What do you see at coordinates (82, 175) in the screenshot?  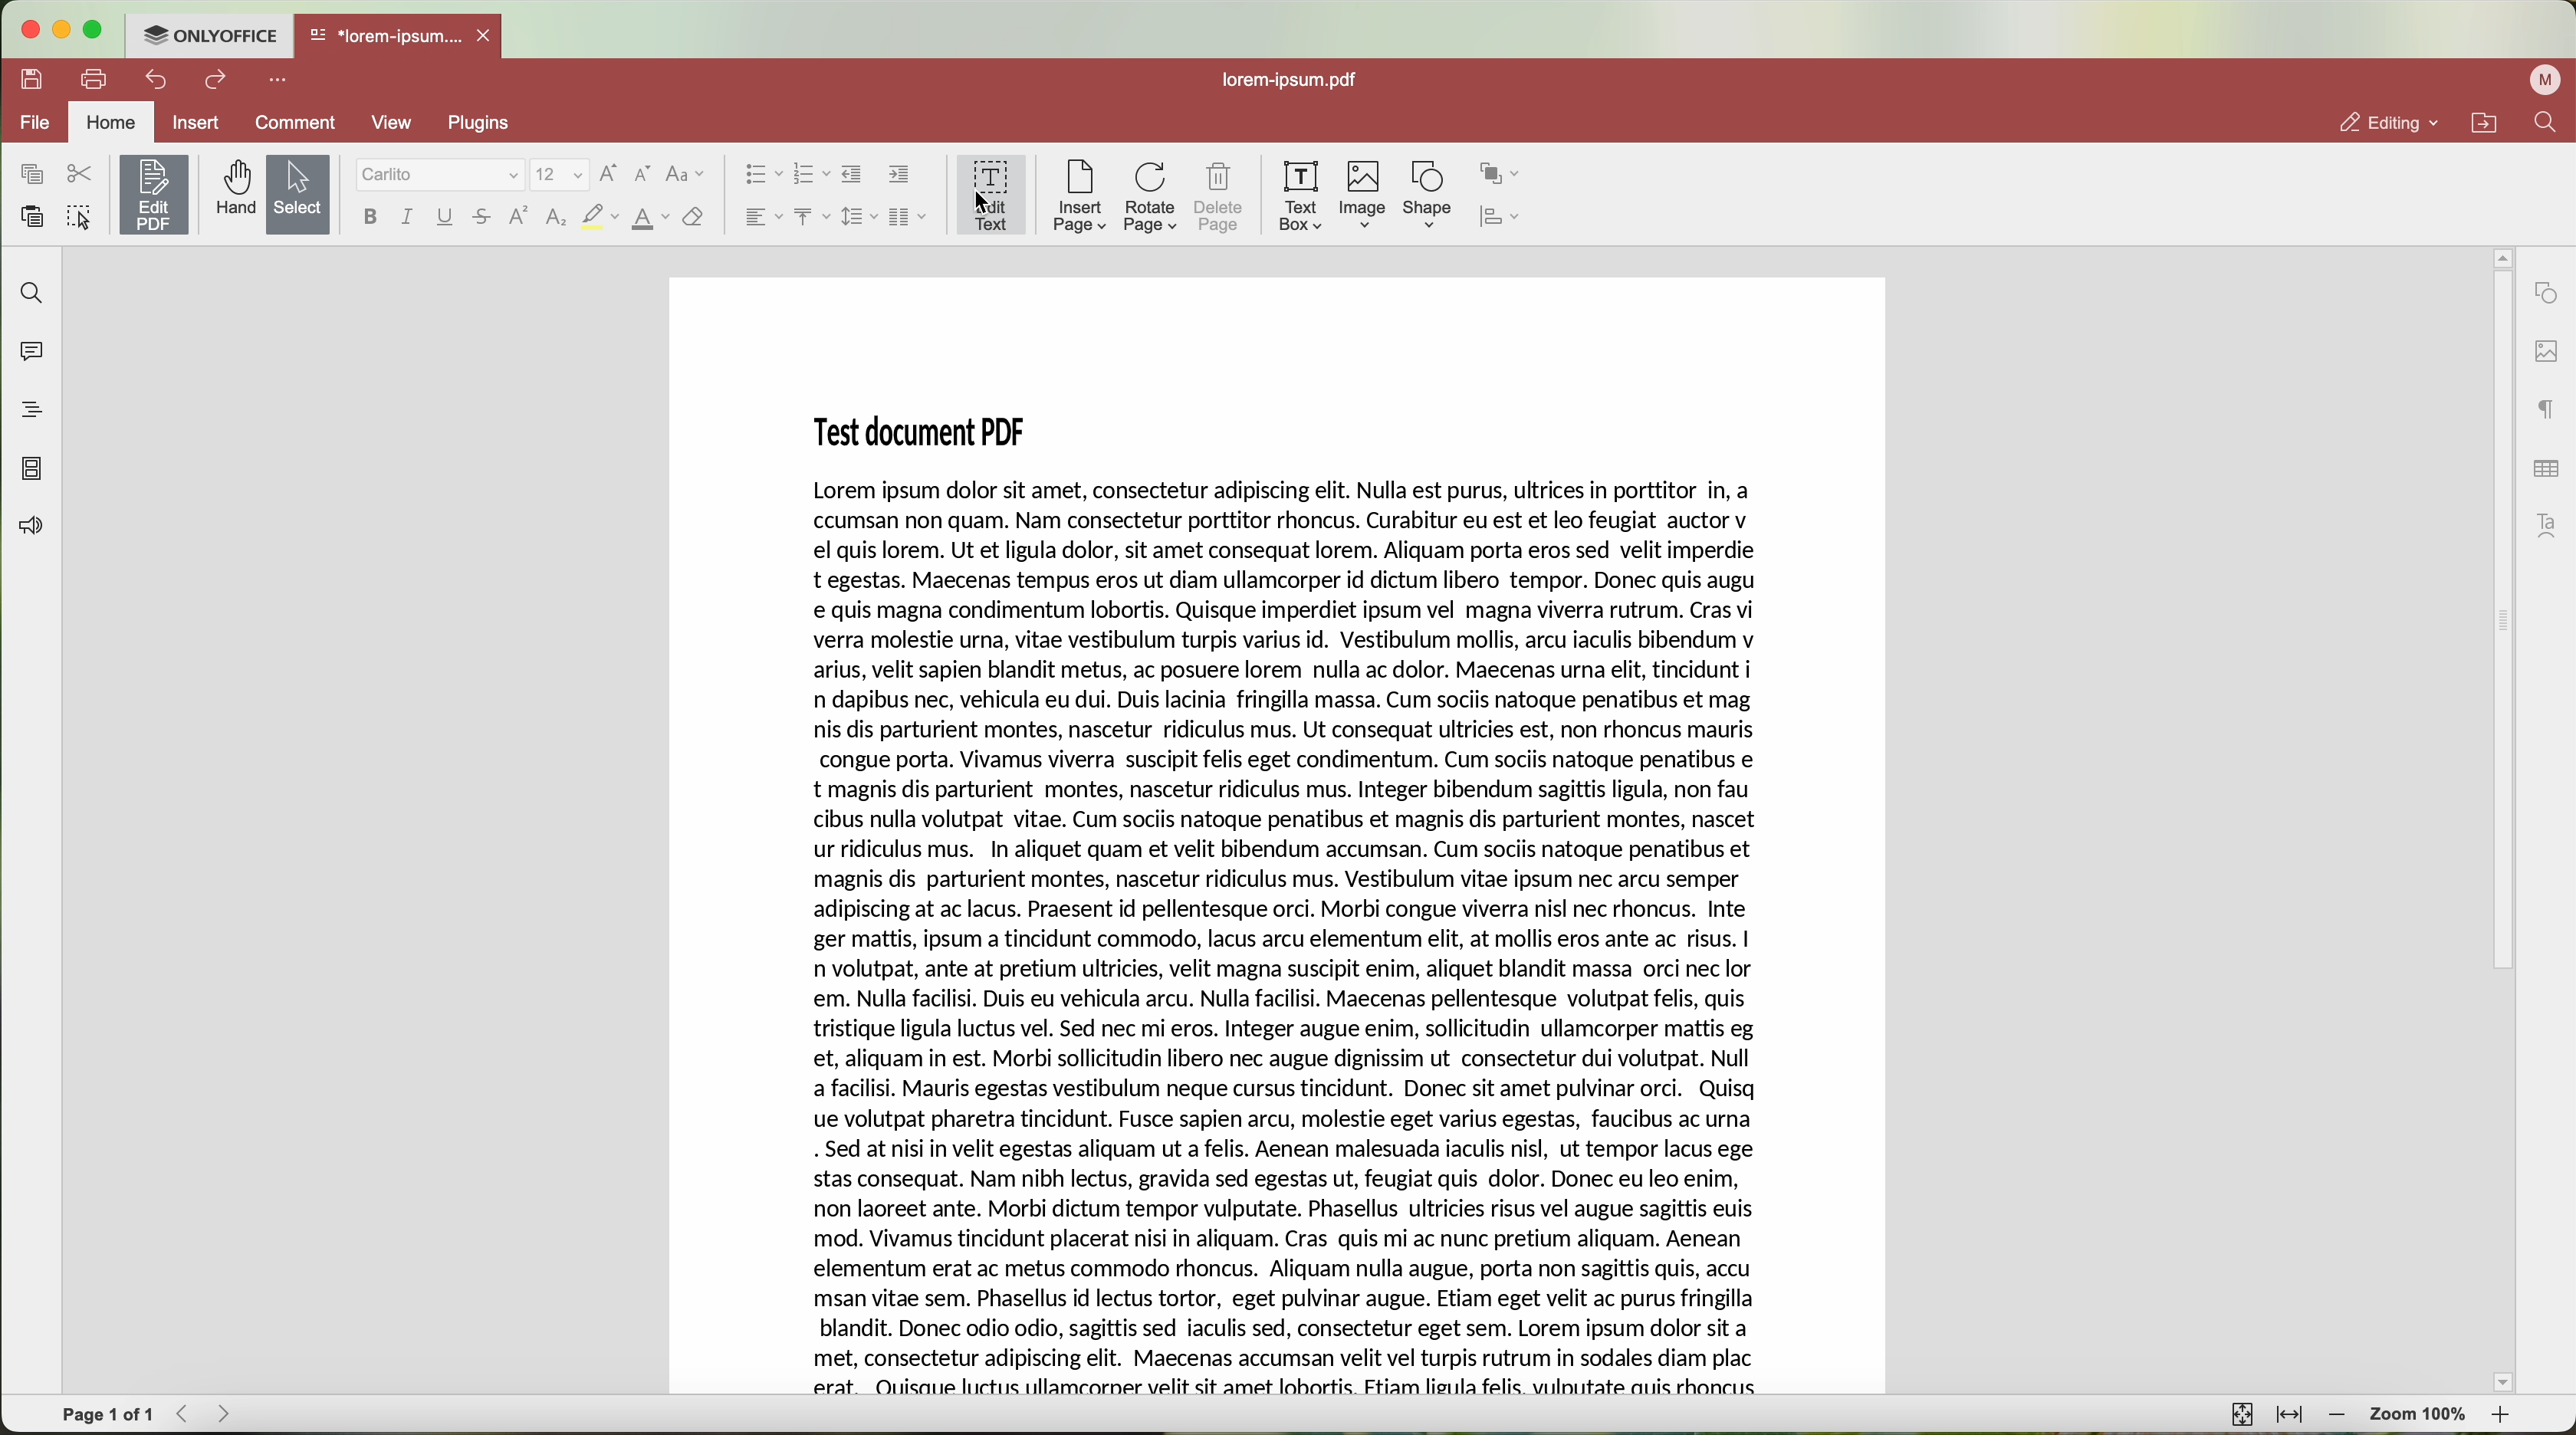 I see `cut` at bounding box center [82, 175].